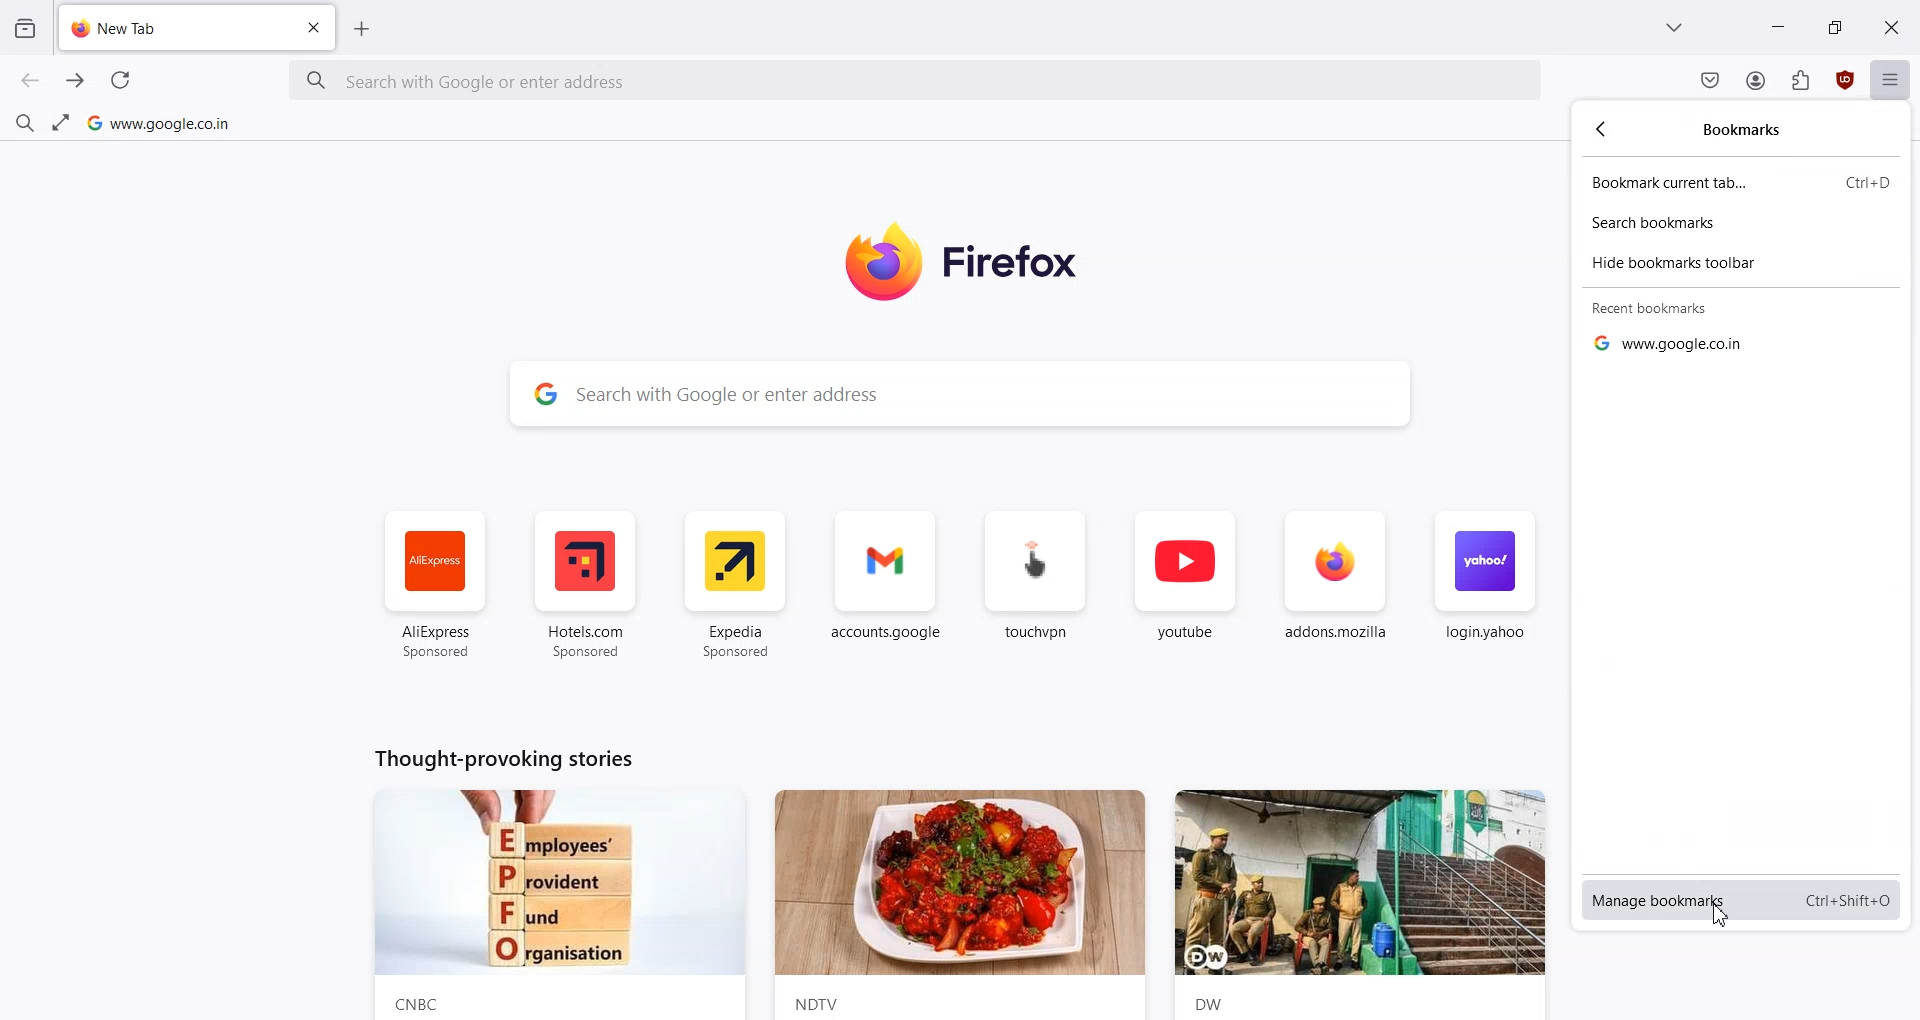 This screenshot has width=1920, height=1020. Describe the element at coordinates (1848, 901) in the screenshot. I see `Shortcut key` at that location.